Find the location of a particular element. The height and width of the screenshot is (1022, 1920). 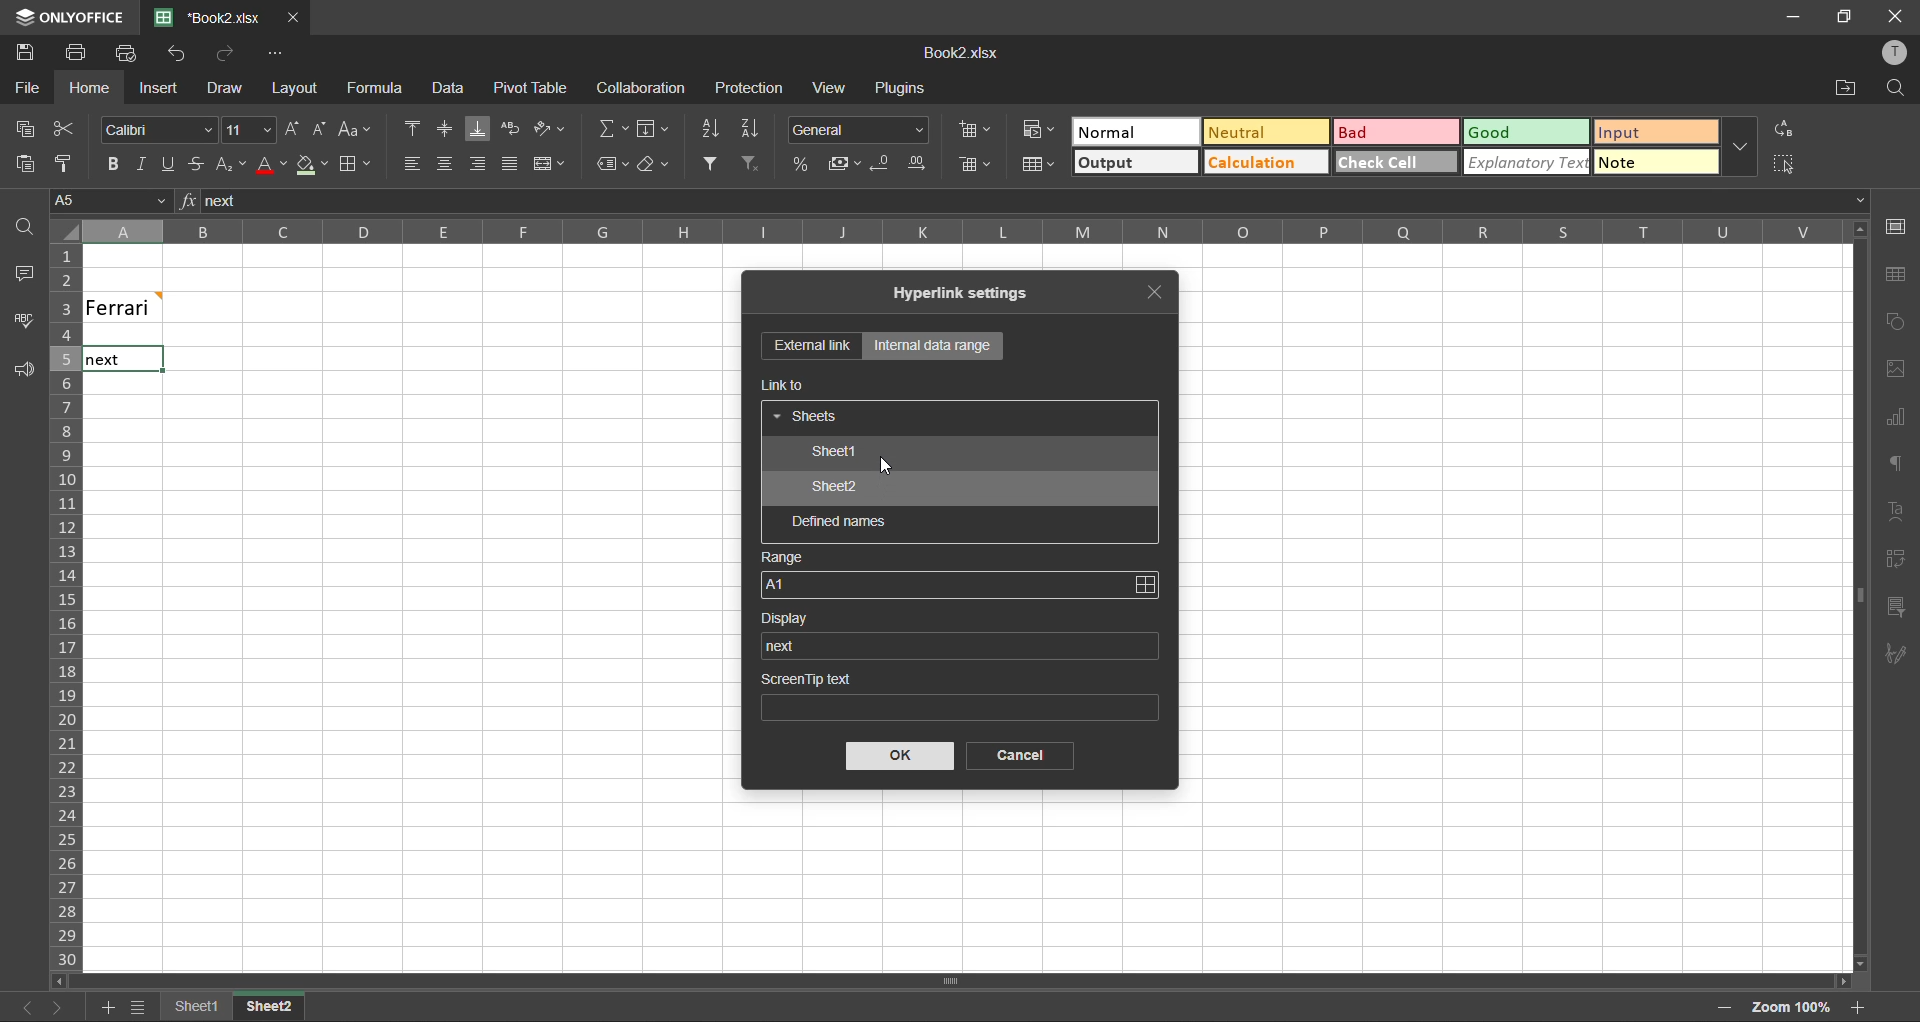

cancel is located at coordinates (1013, 756).